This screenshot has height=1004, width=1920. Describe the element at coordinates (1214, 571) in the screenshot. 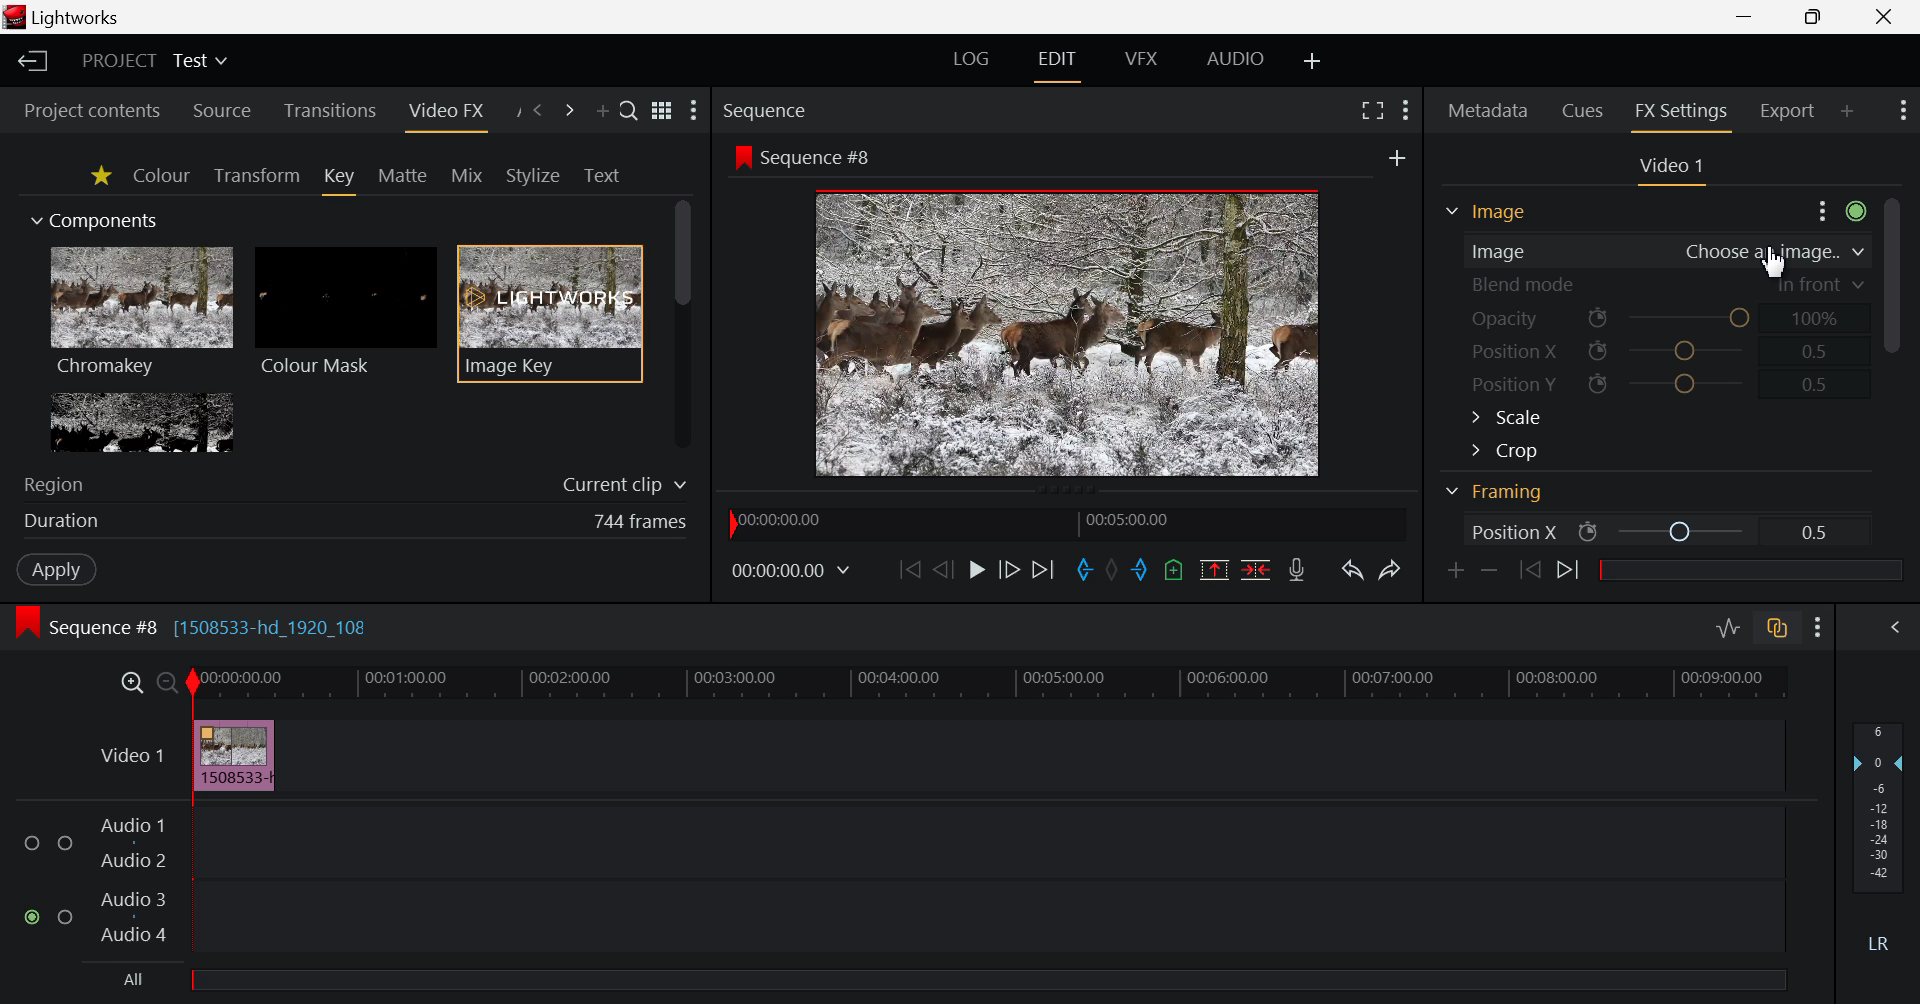

I see `Remove all marked section` at that location.